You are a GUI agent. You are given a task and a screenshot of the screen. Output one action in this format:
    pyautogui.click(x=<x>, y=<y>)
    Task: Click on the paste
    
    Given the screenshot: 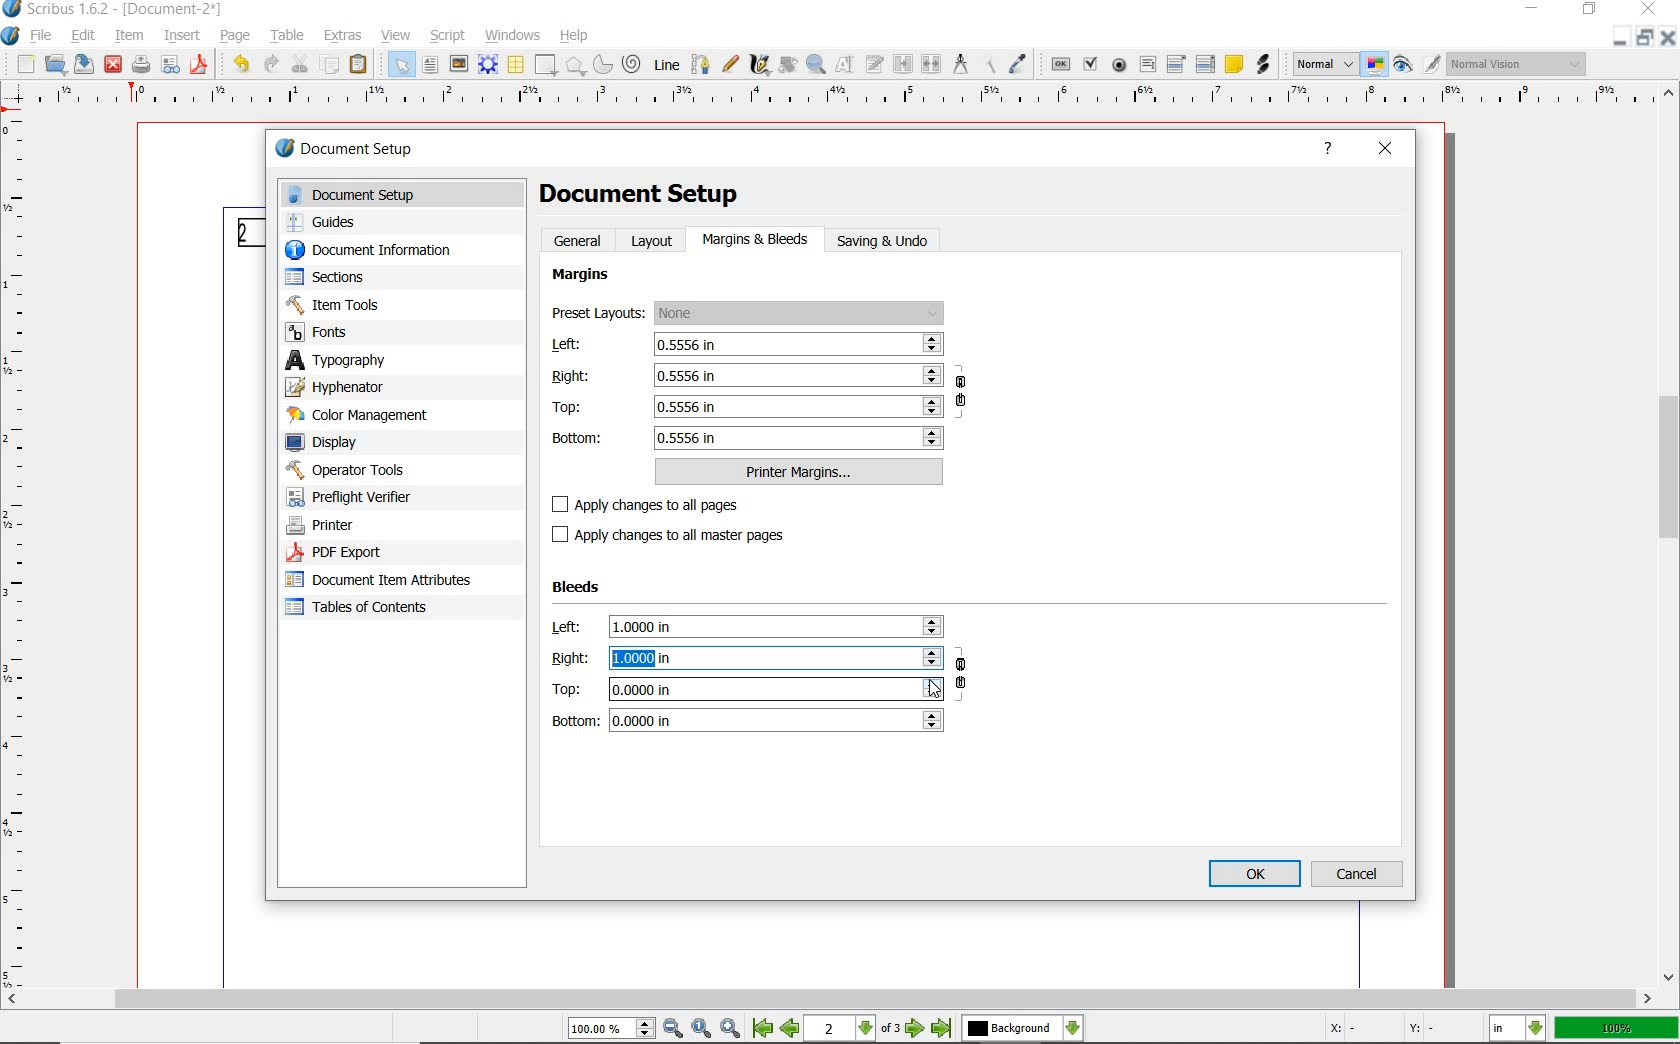 What is the action you would take?
    pyautogui.click(x=358, y=67)
    